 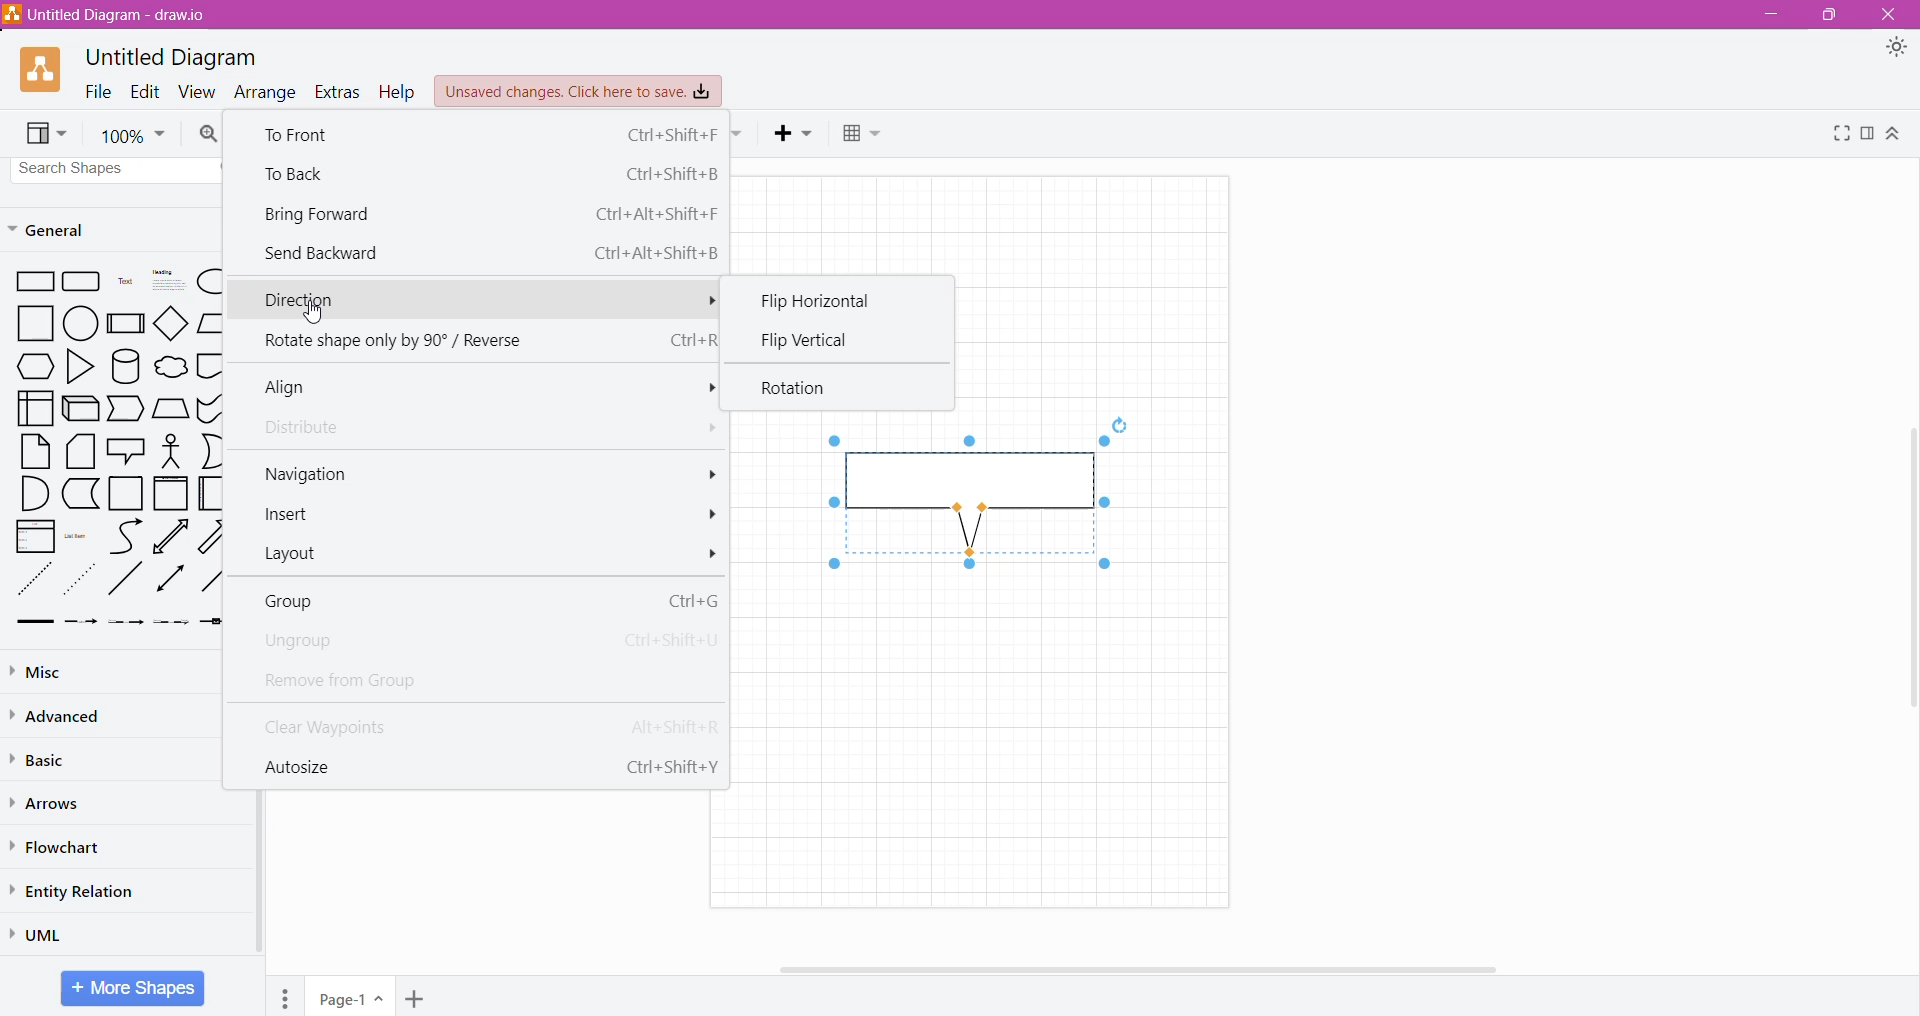 I want to click on rectangle, so click(x=31, y=283).